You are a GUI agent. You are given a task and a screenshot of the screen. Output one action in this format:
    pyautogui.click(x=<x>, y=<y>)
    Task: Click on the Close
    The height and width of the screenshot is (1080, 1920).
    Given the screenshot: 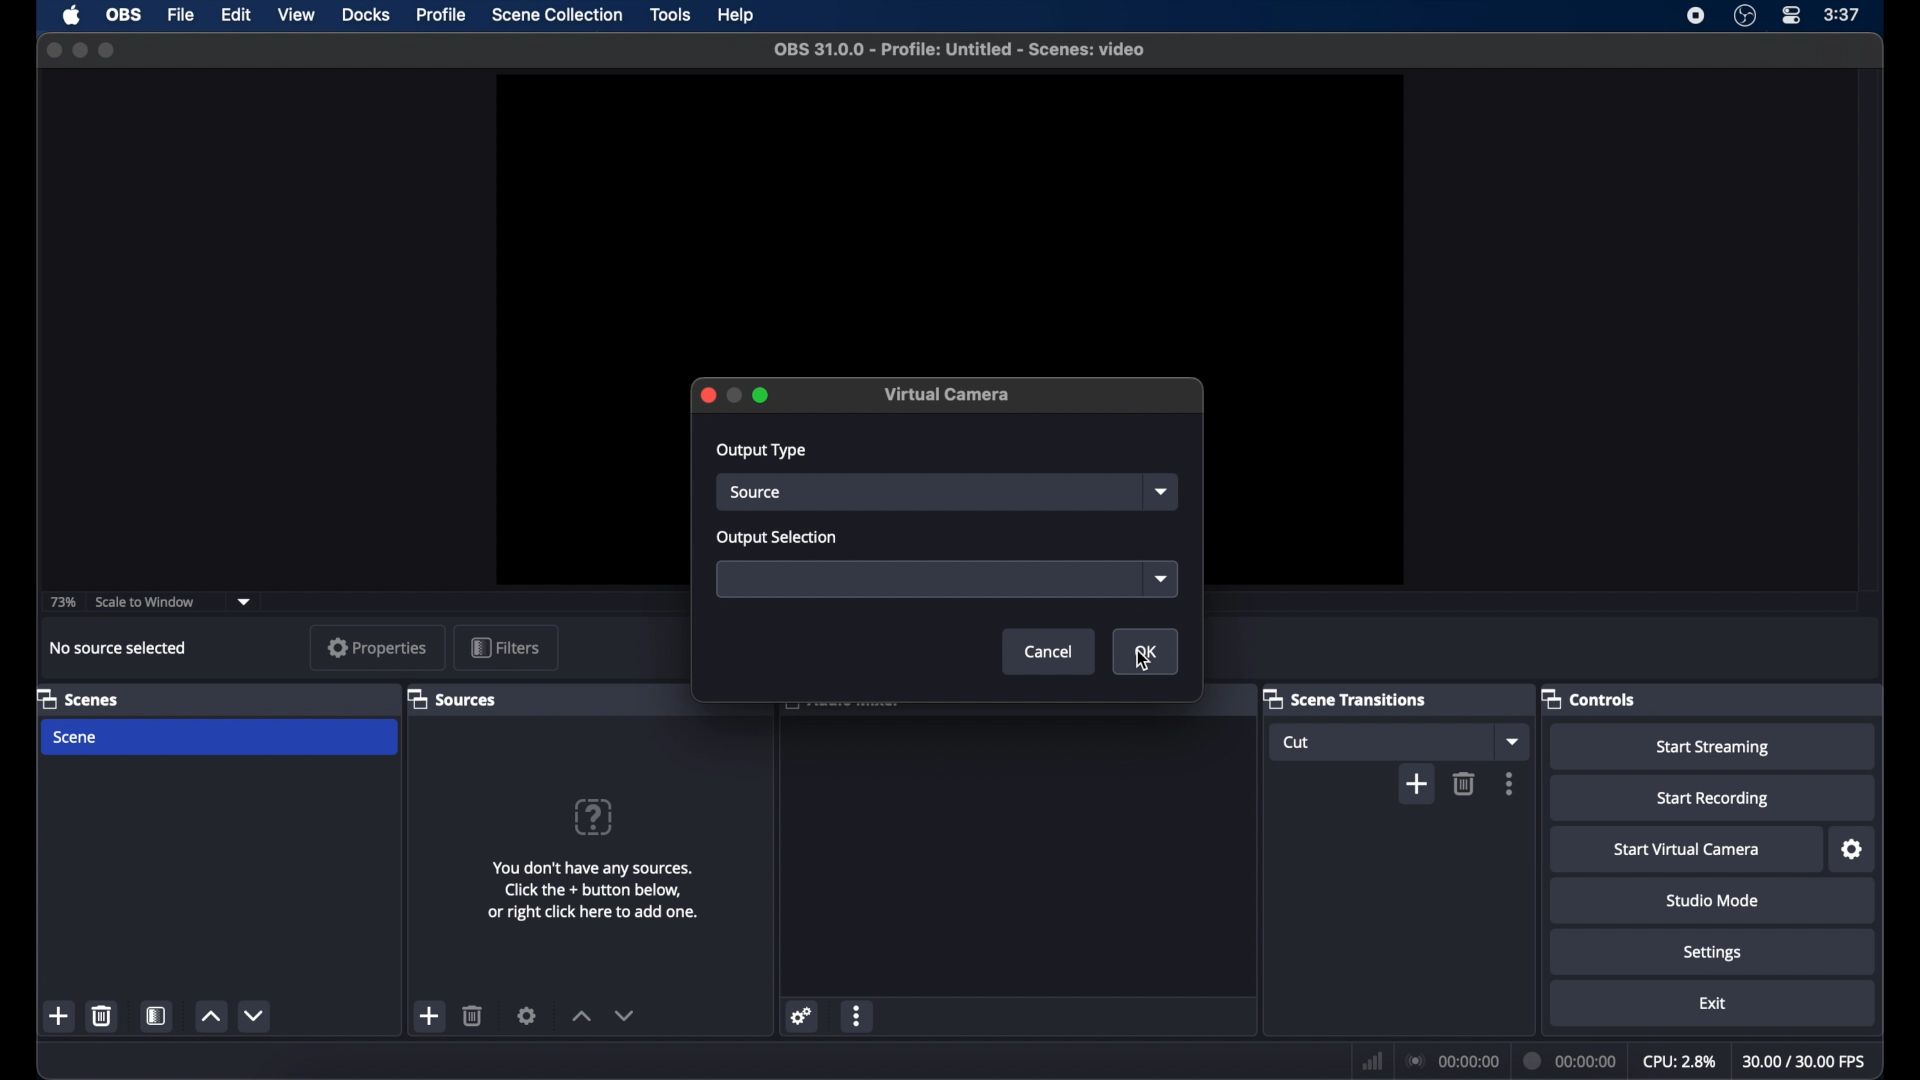 What is the action you would take?
    pyautogui.click(x=706, y=396)
    